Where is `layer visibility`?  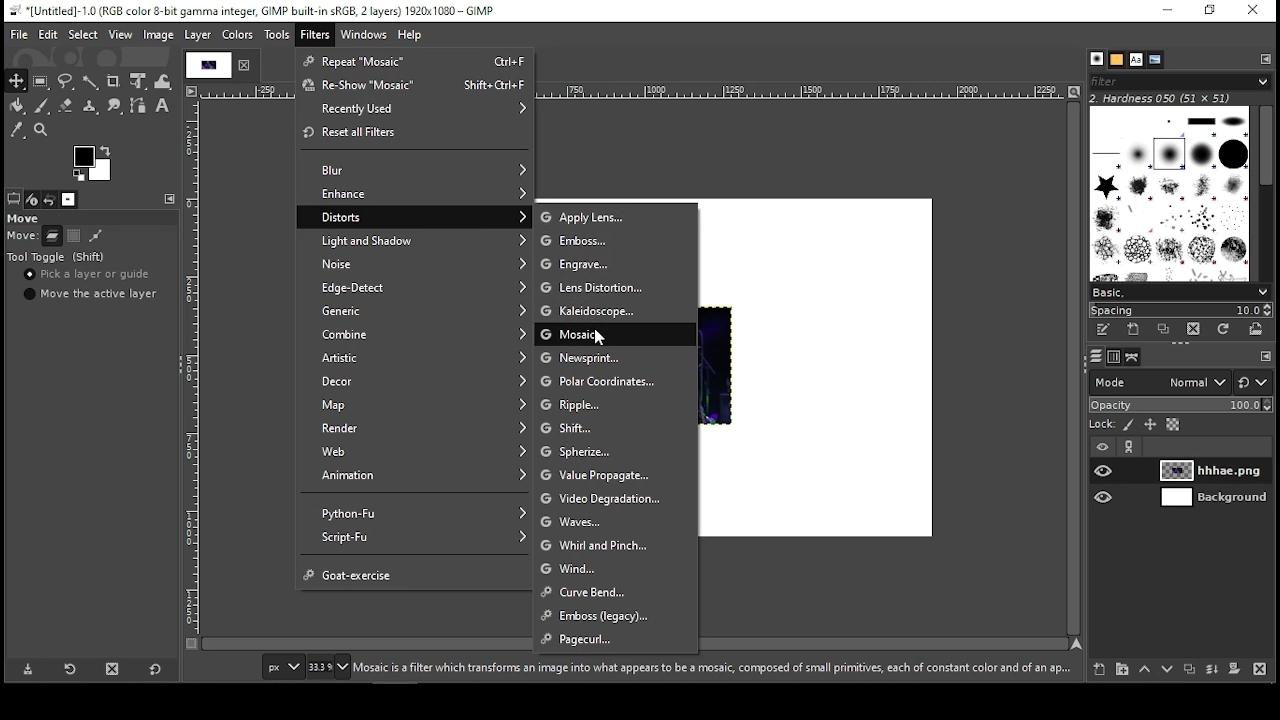
layer visibility is located at coordinates (1098, 447).